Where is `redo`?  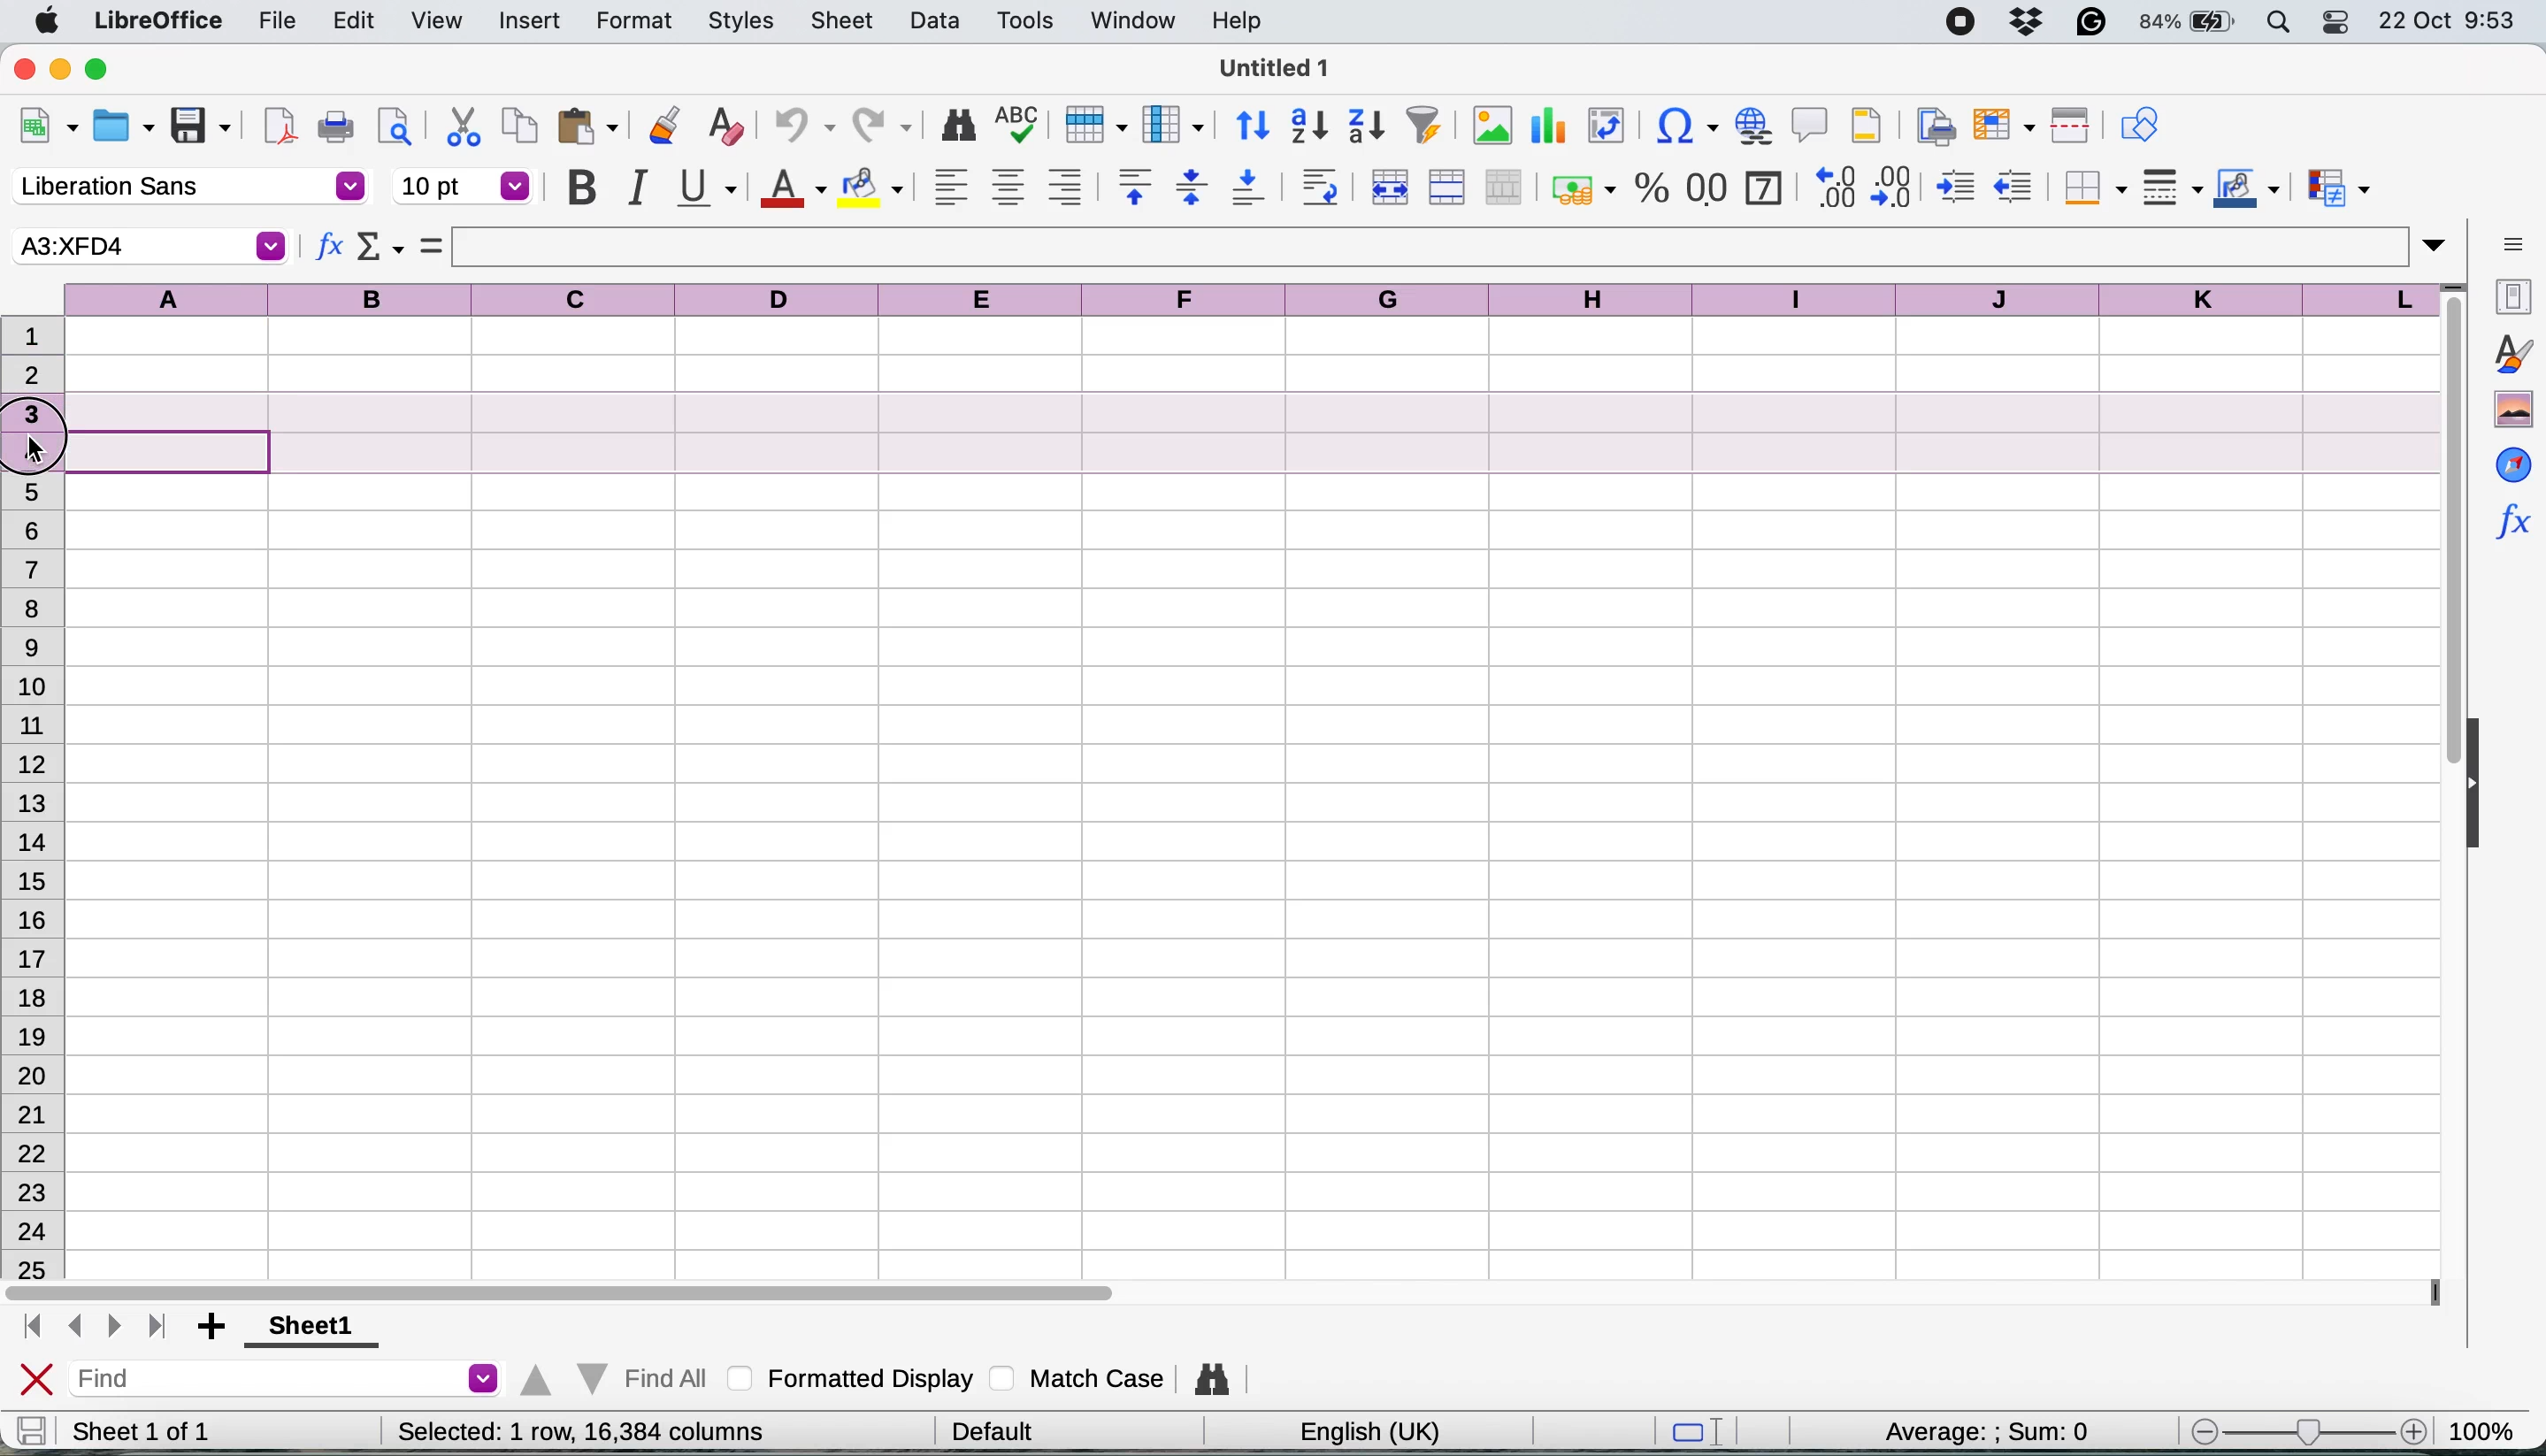
redo is located at coordinates (884, 128).